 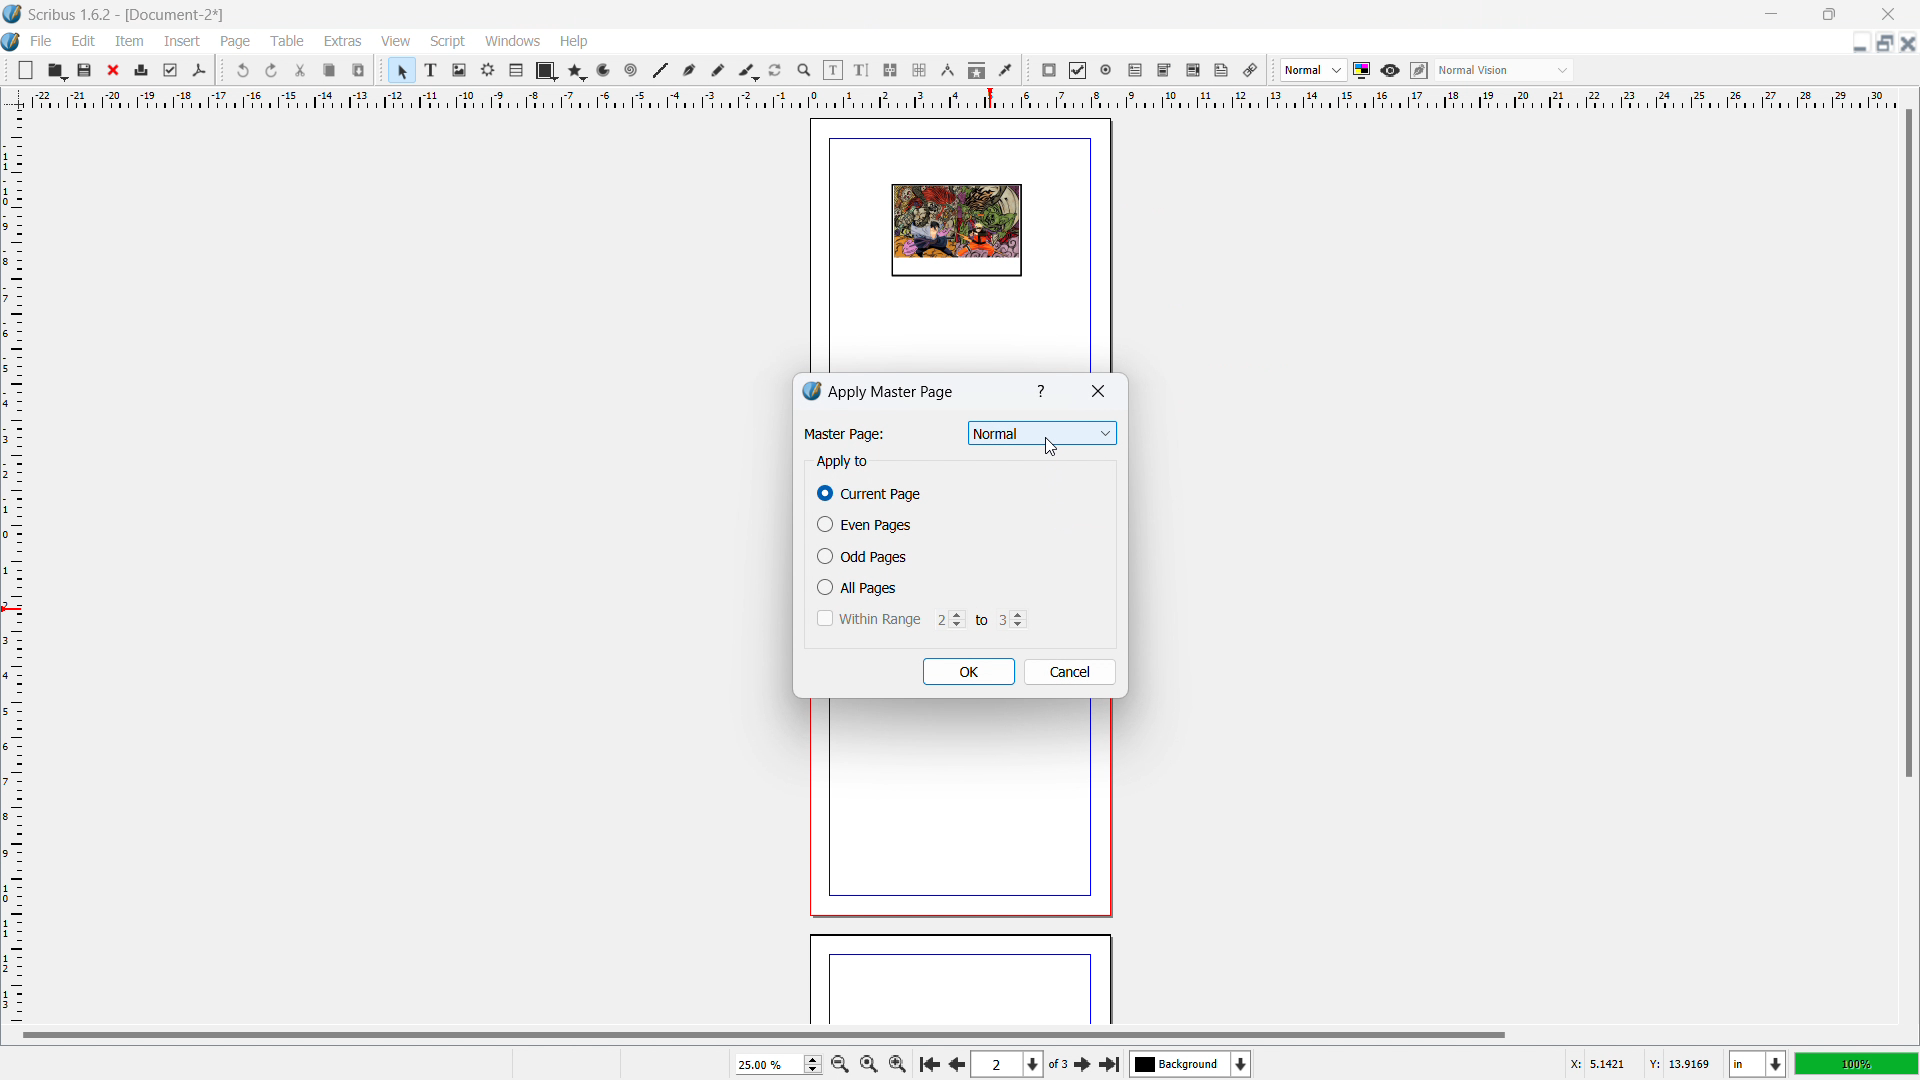 I want to click on image frame, so click(x=459, y=70).